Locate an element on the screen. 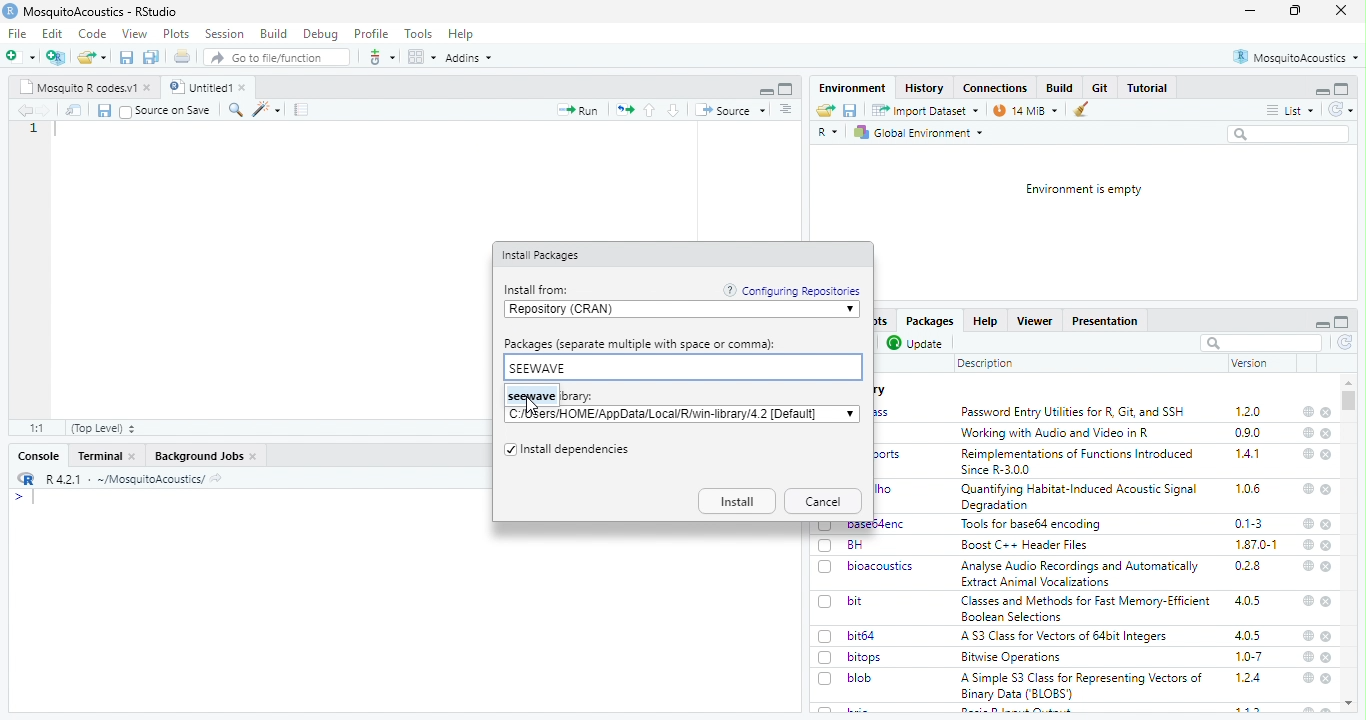 The width and height of the screenshot is (1366, 720). web is located at coordinates (1309, 678).